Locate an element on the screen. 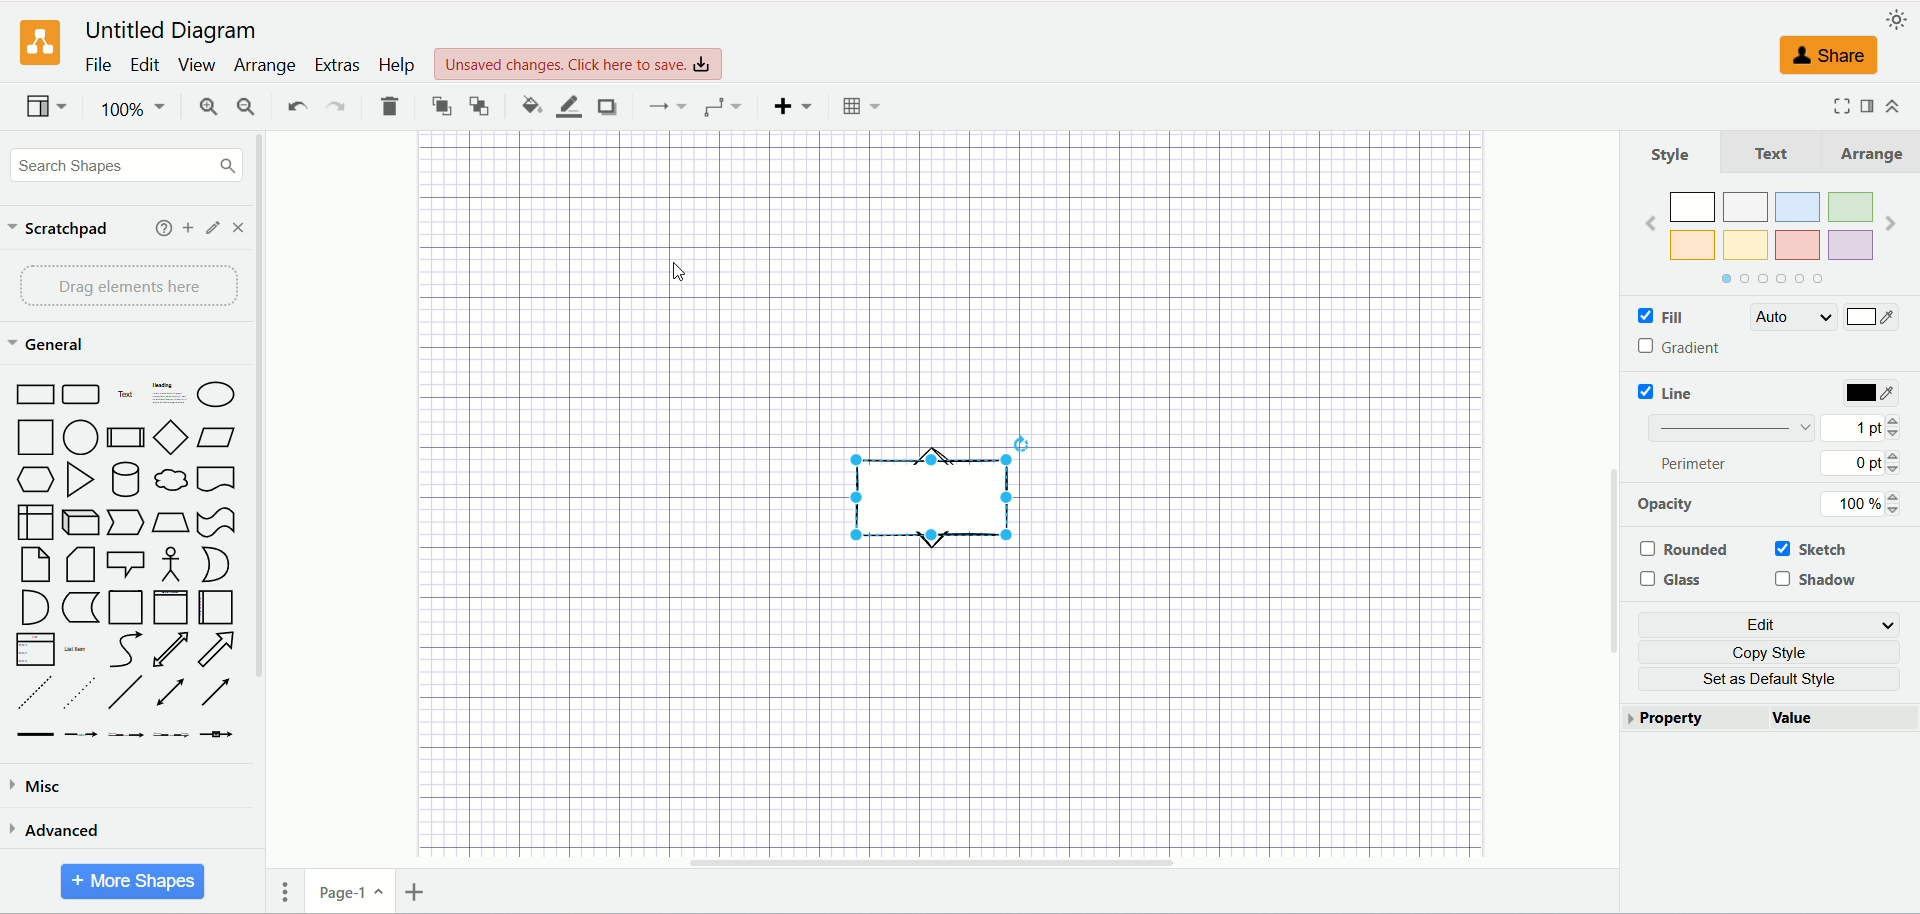  sketch is located at coordinates (1814, 548).